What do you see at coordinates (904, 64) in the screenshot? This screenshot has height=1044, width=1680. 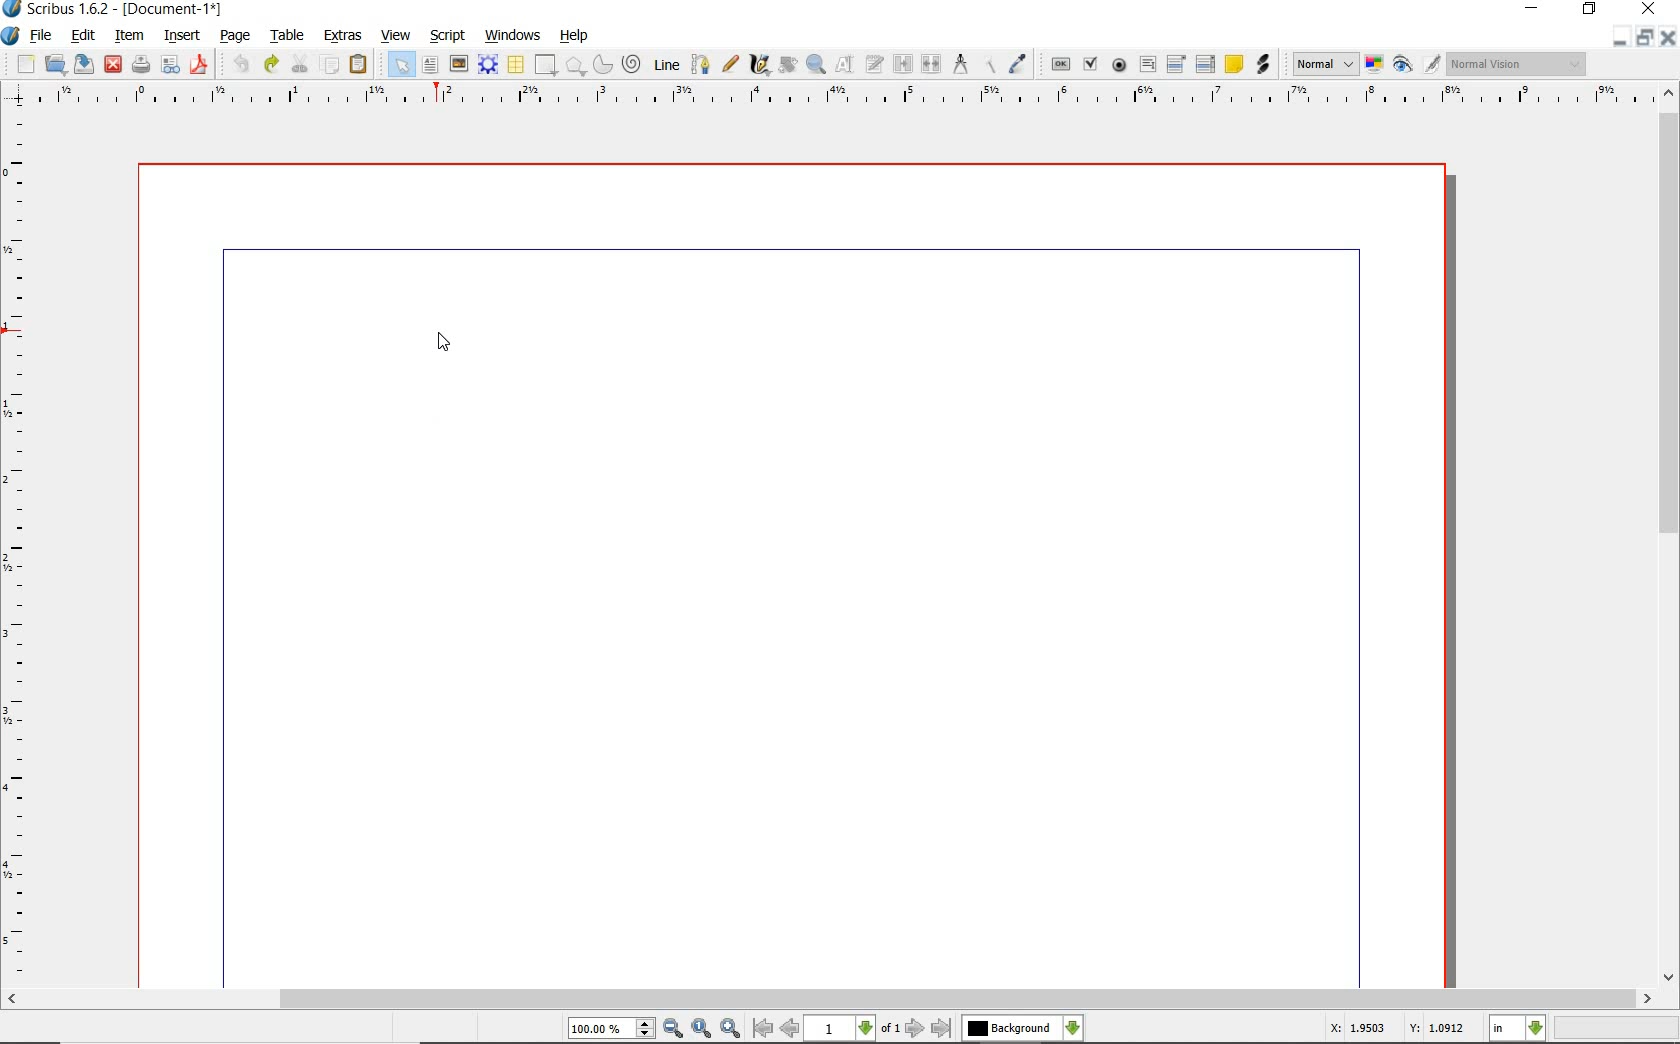 I see `link text frames` at bounding box center [904, 64].